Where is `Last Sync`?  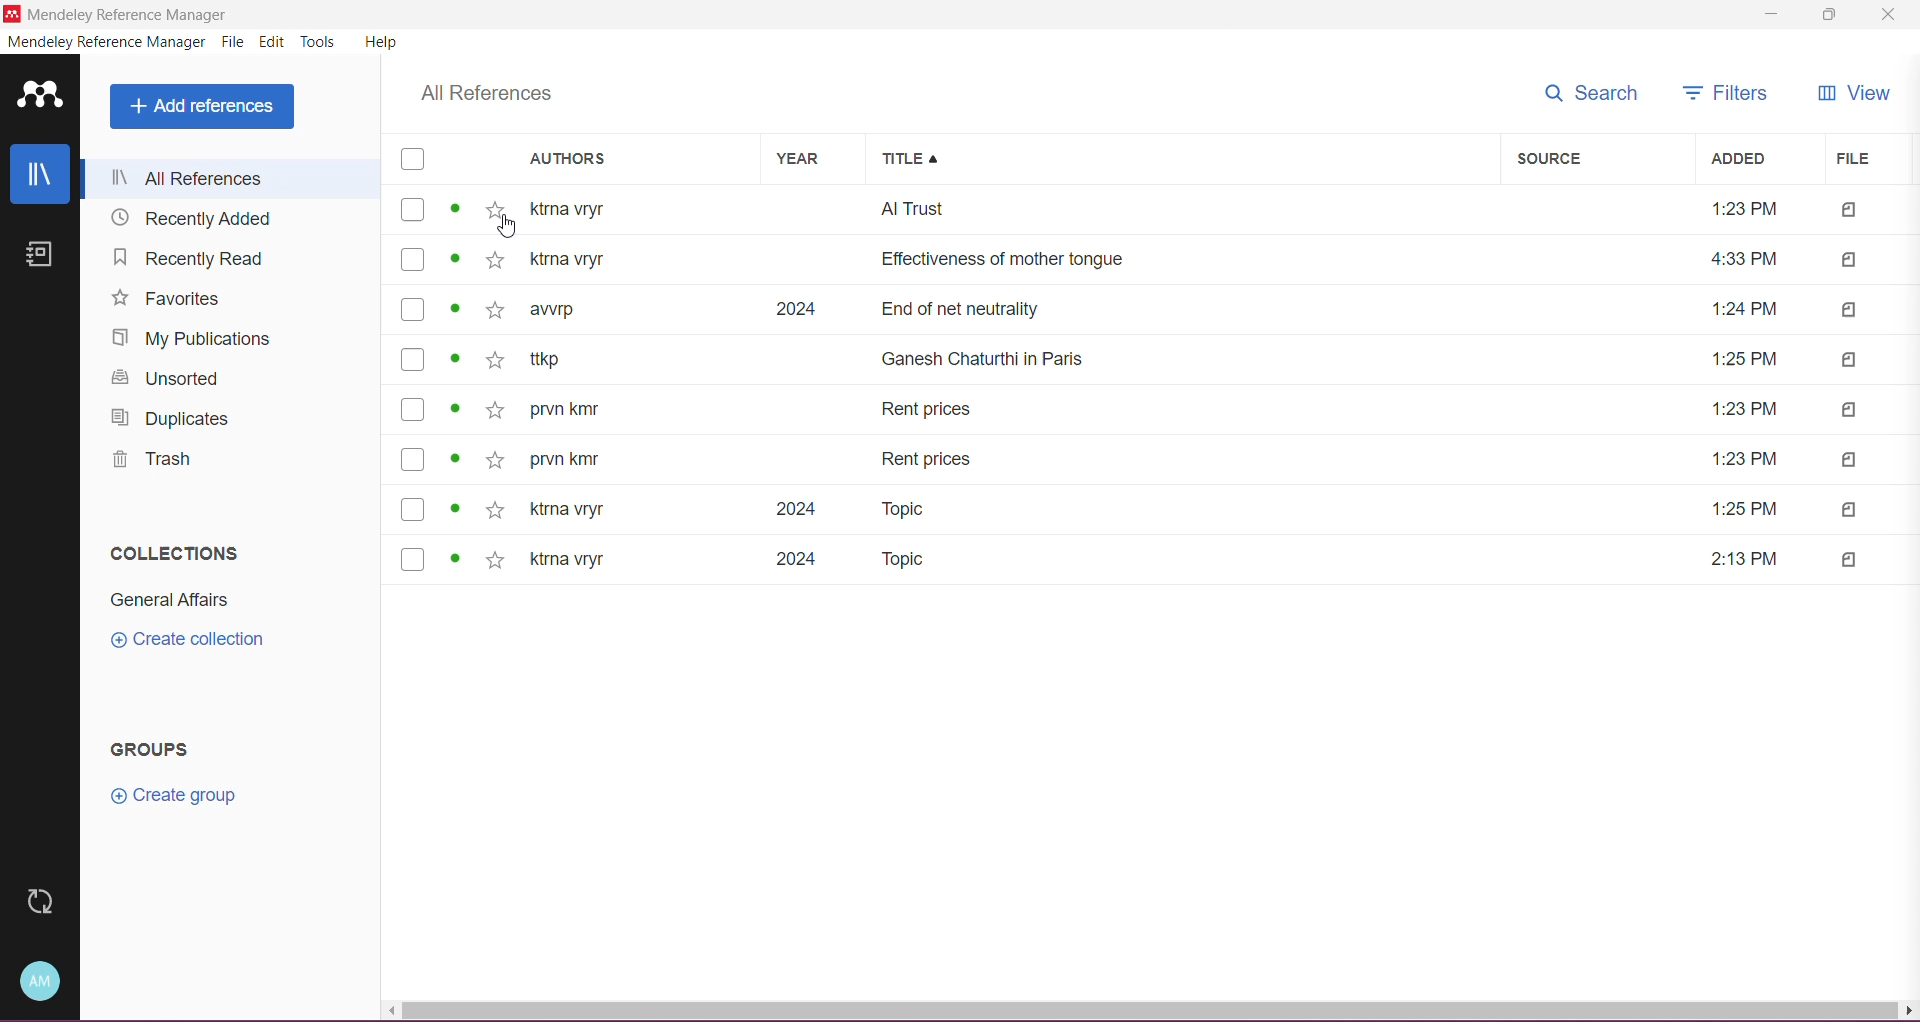
Last Sync is located at coordinates (41, 902).